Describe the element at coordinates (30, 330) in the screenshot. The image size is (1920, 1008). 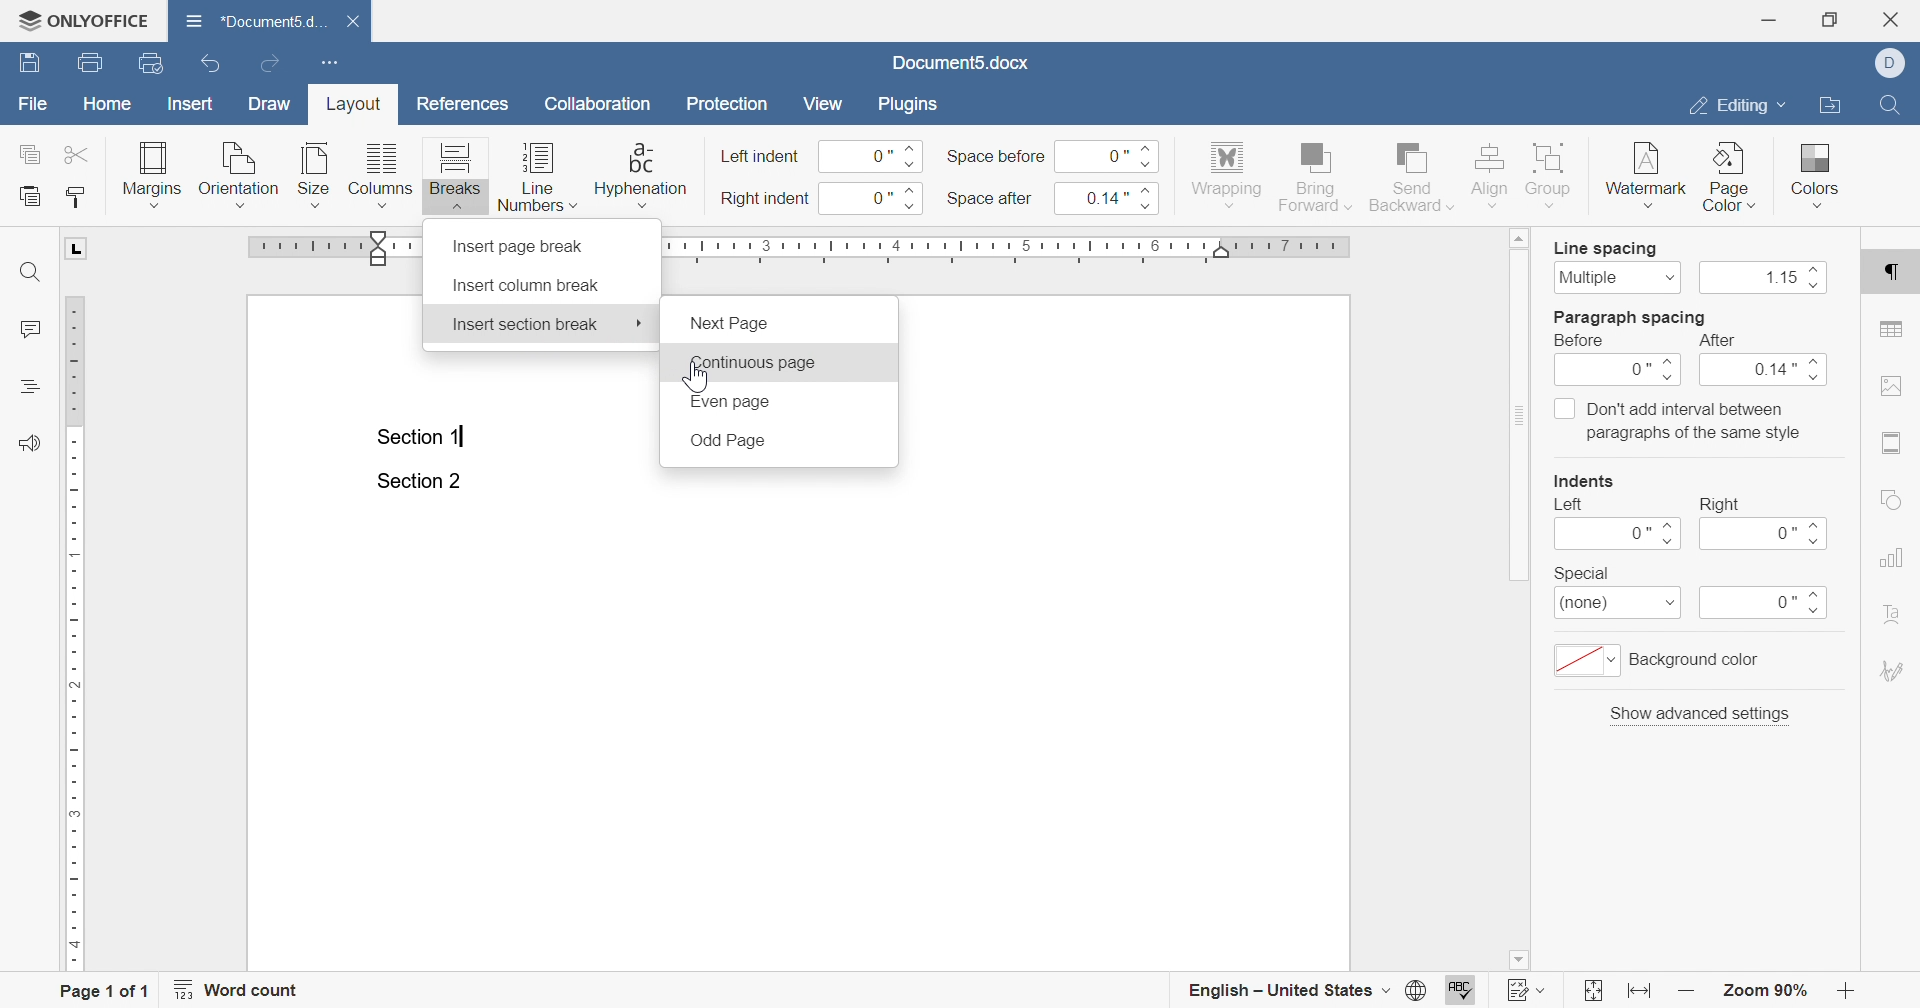
I see `comments` at that location.